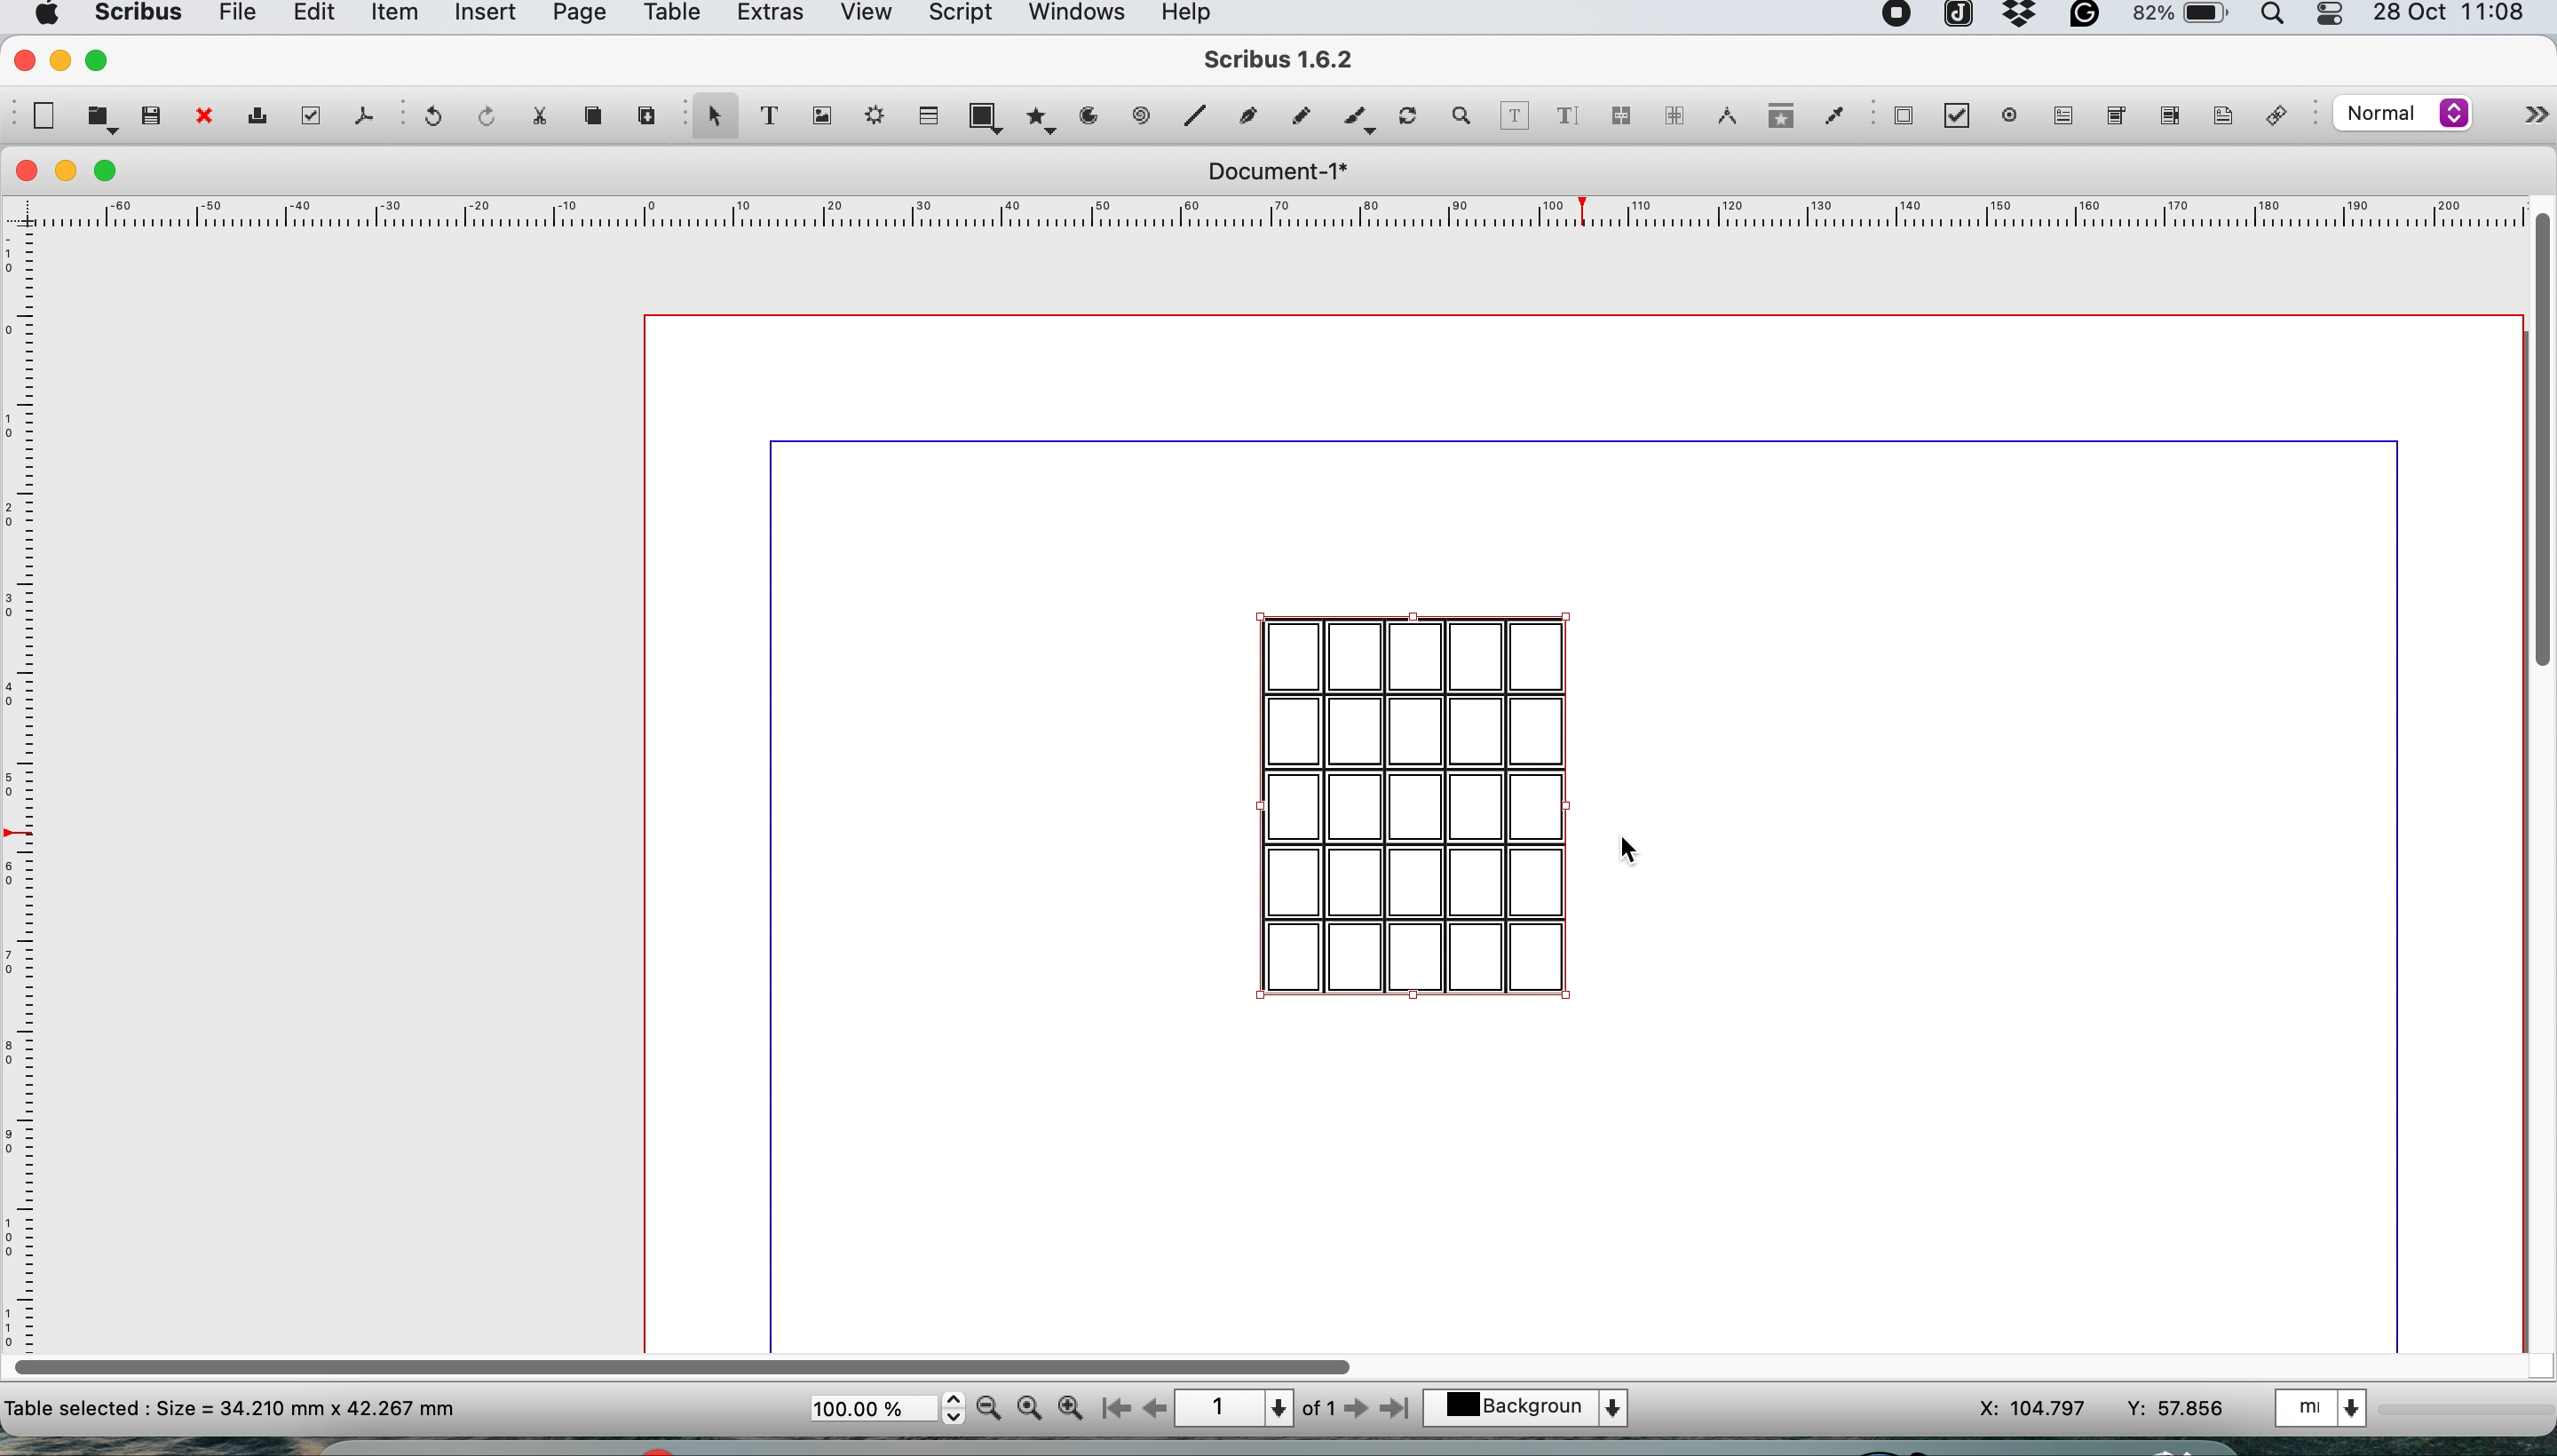 Image resolution: width=2557 pixels, height=1456 pixels. I want to click on paste, so click(644, 112).